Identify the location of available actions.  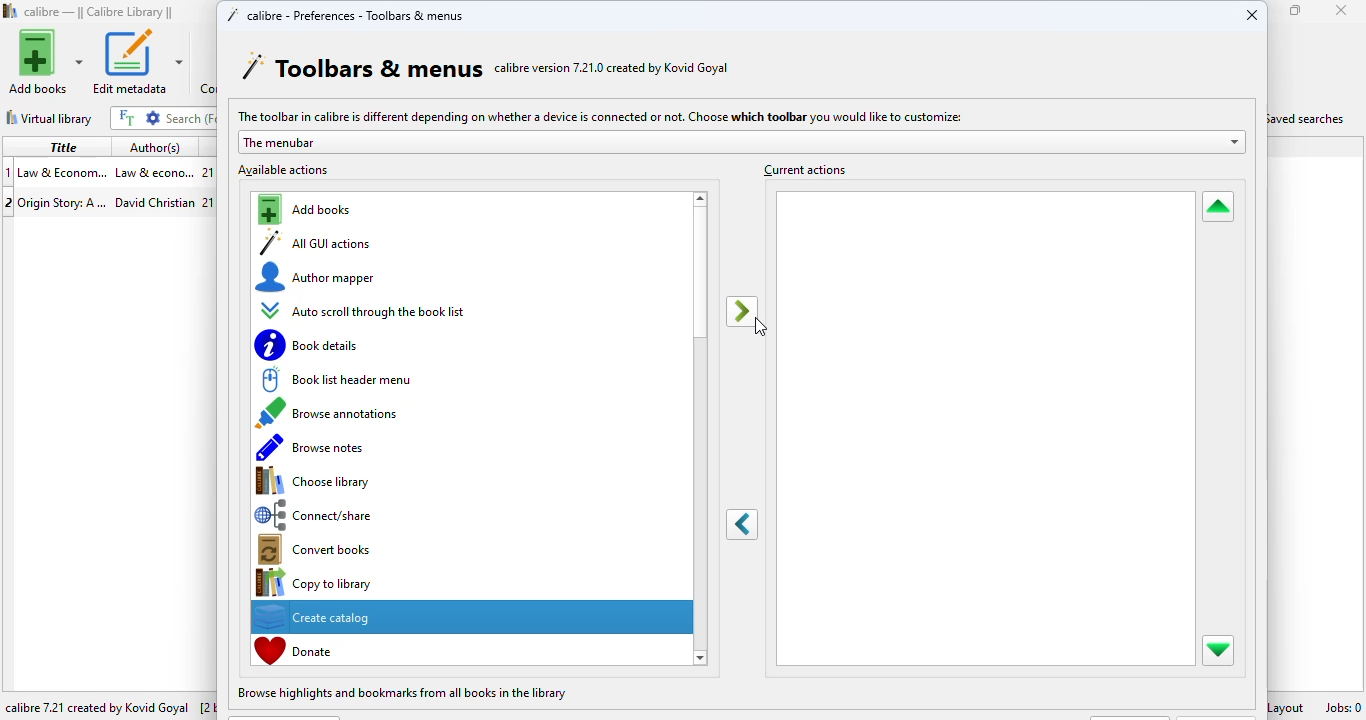
(284, 170).